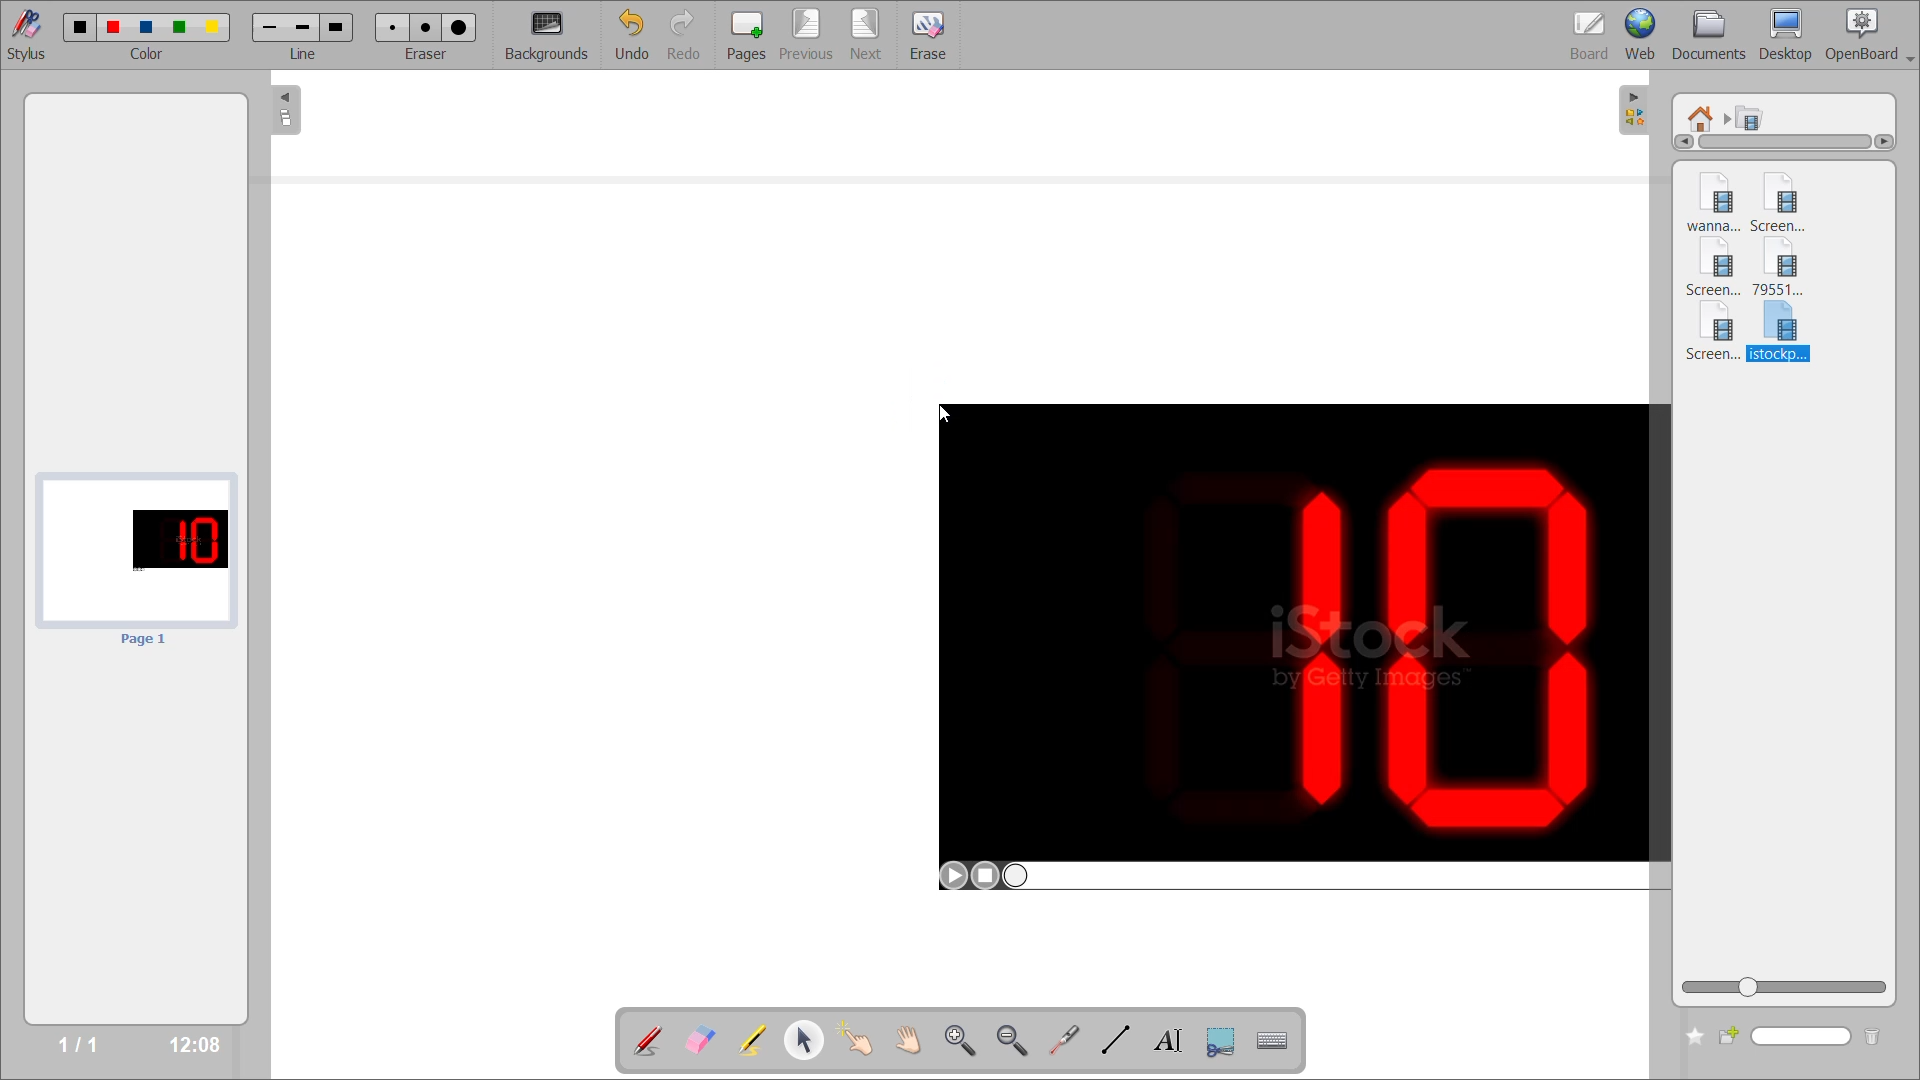 This screenshot has height=1080, width=1920. I want to click on select and modify objects, so click(811, 1041).